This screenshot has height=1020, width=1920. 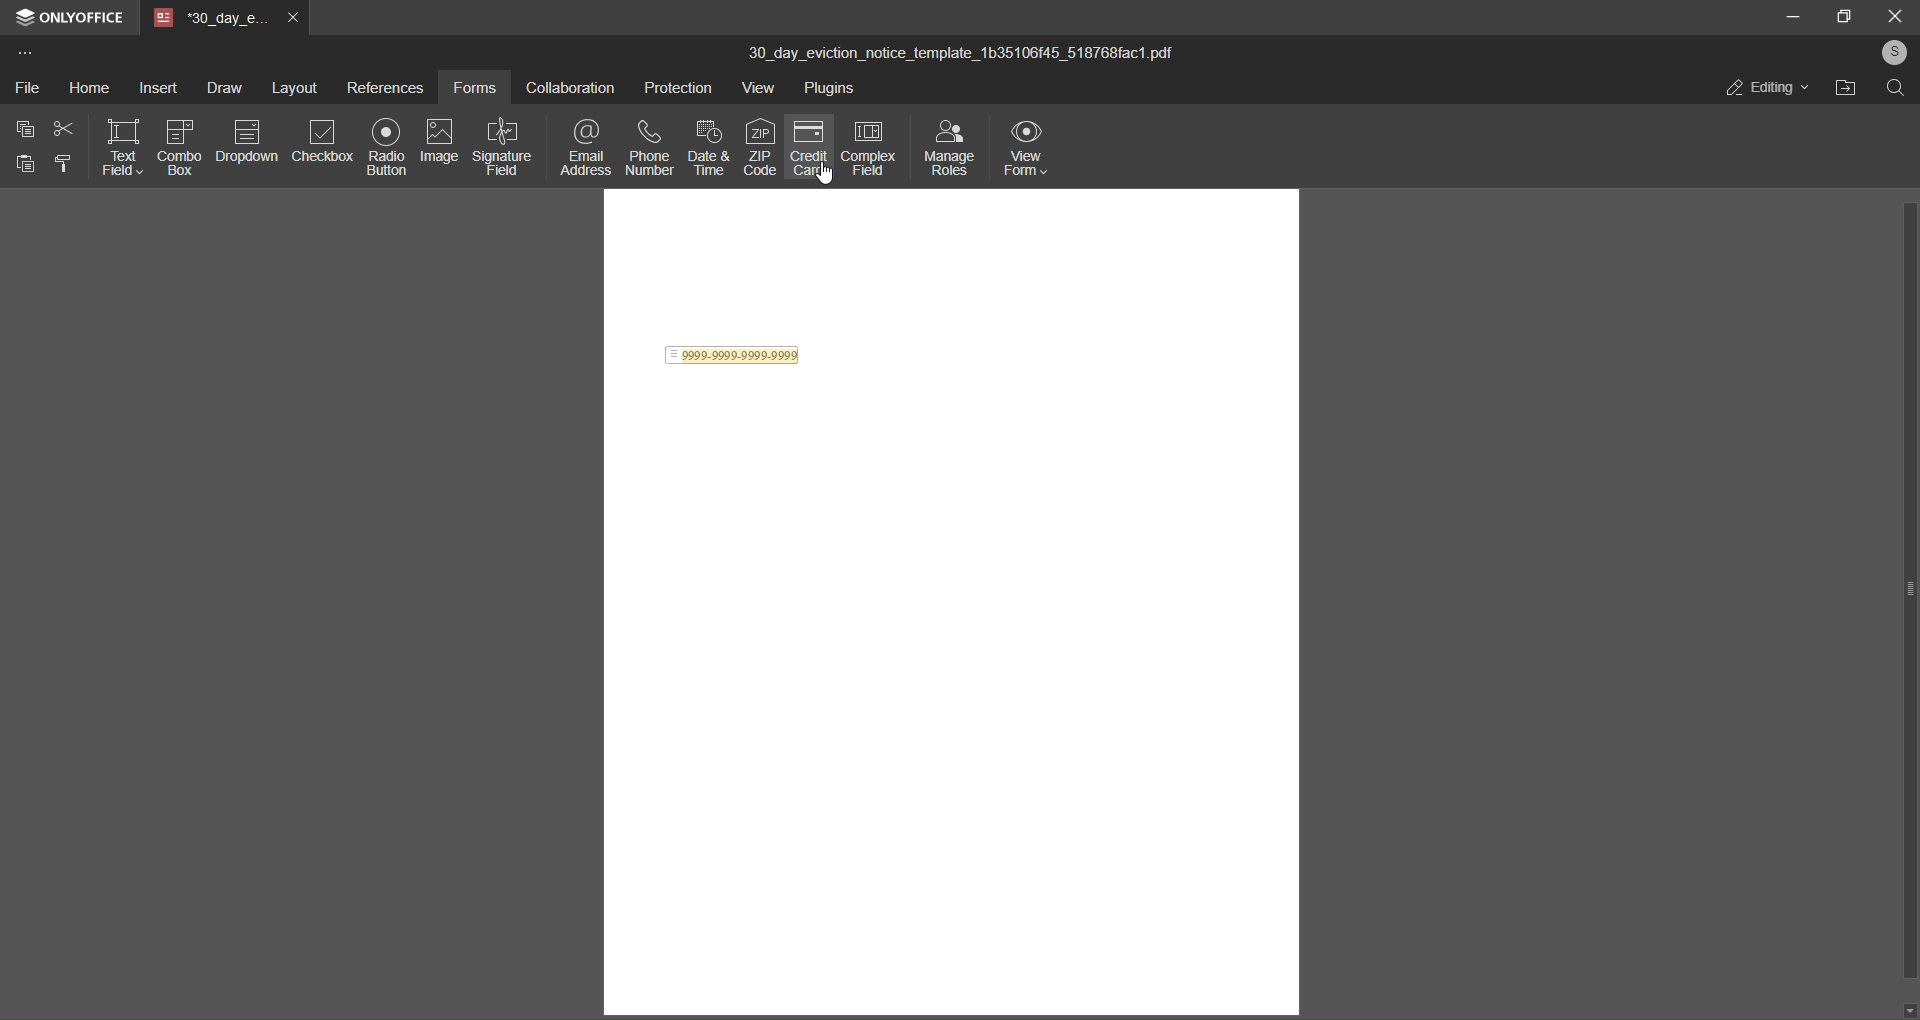 What do you see at coordinates (321, 145) in the screenshot?
I see `checkbox` at bounding box center [321, 145].